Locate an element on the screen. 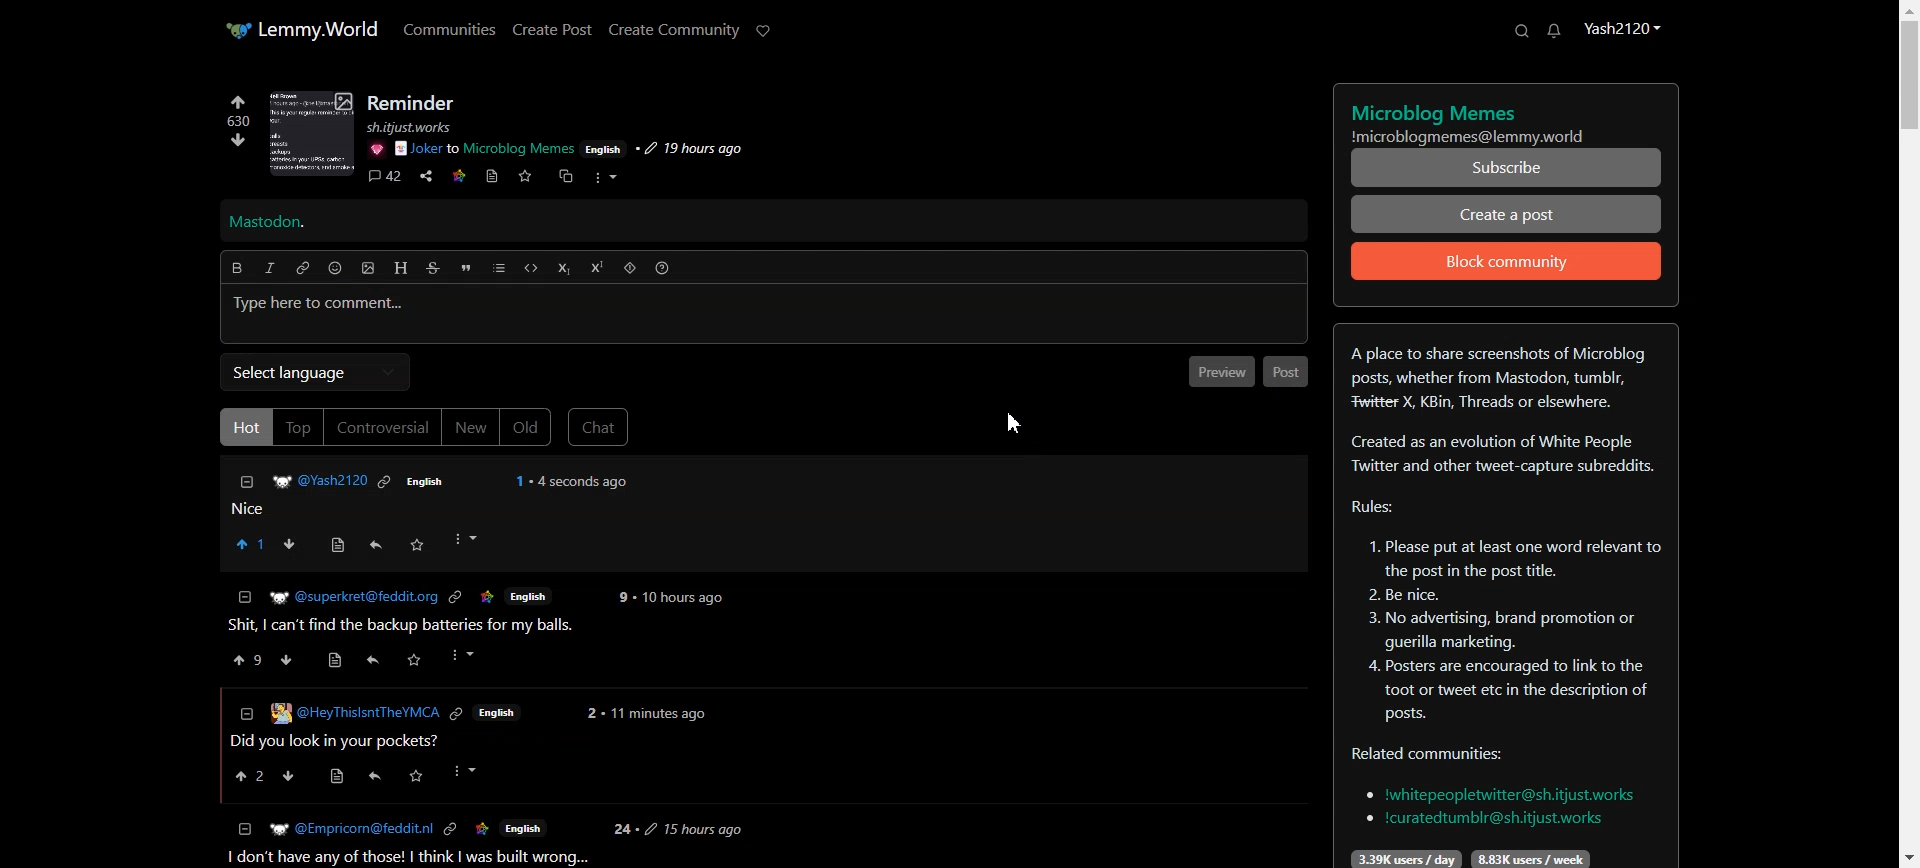 The image size is (1920, 868). Chat is located at coordinates (599, 427).